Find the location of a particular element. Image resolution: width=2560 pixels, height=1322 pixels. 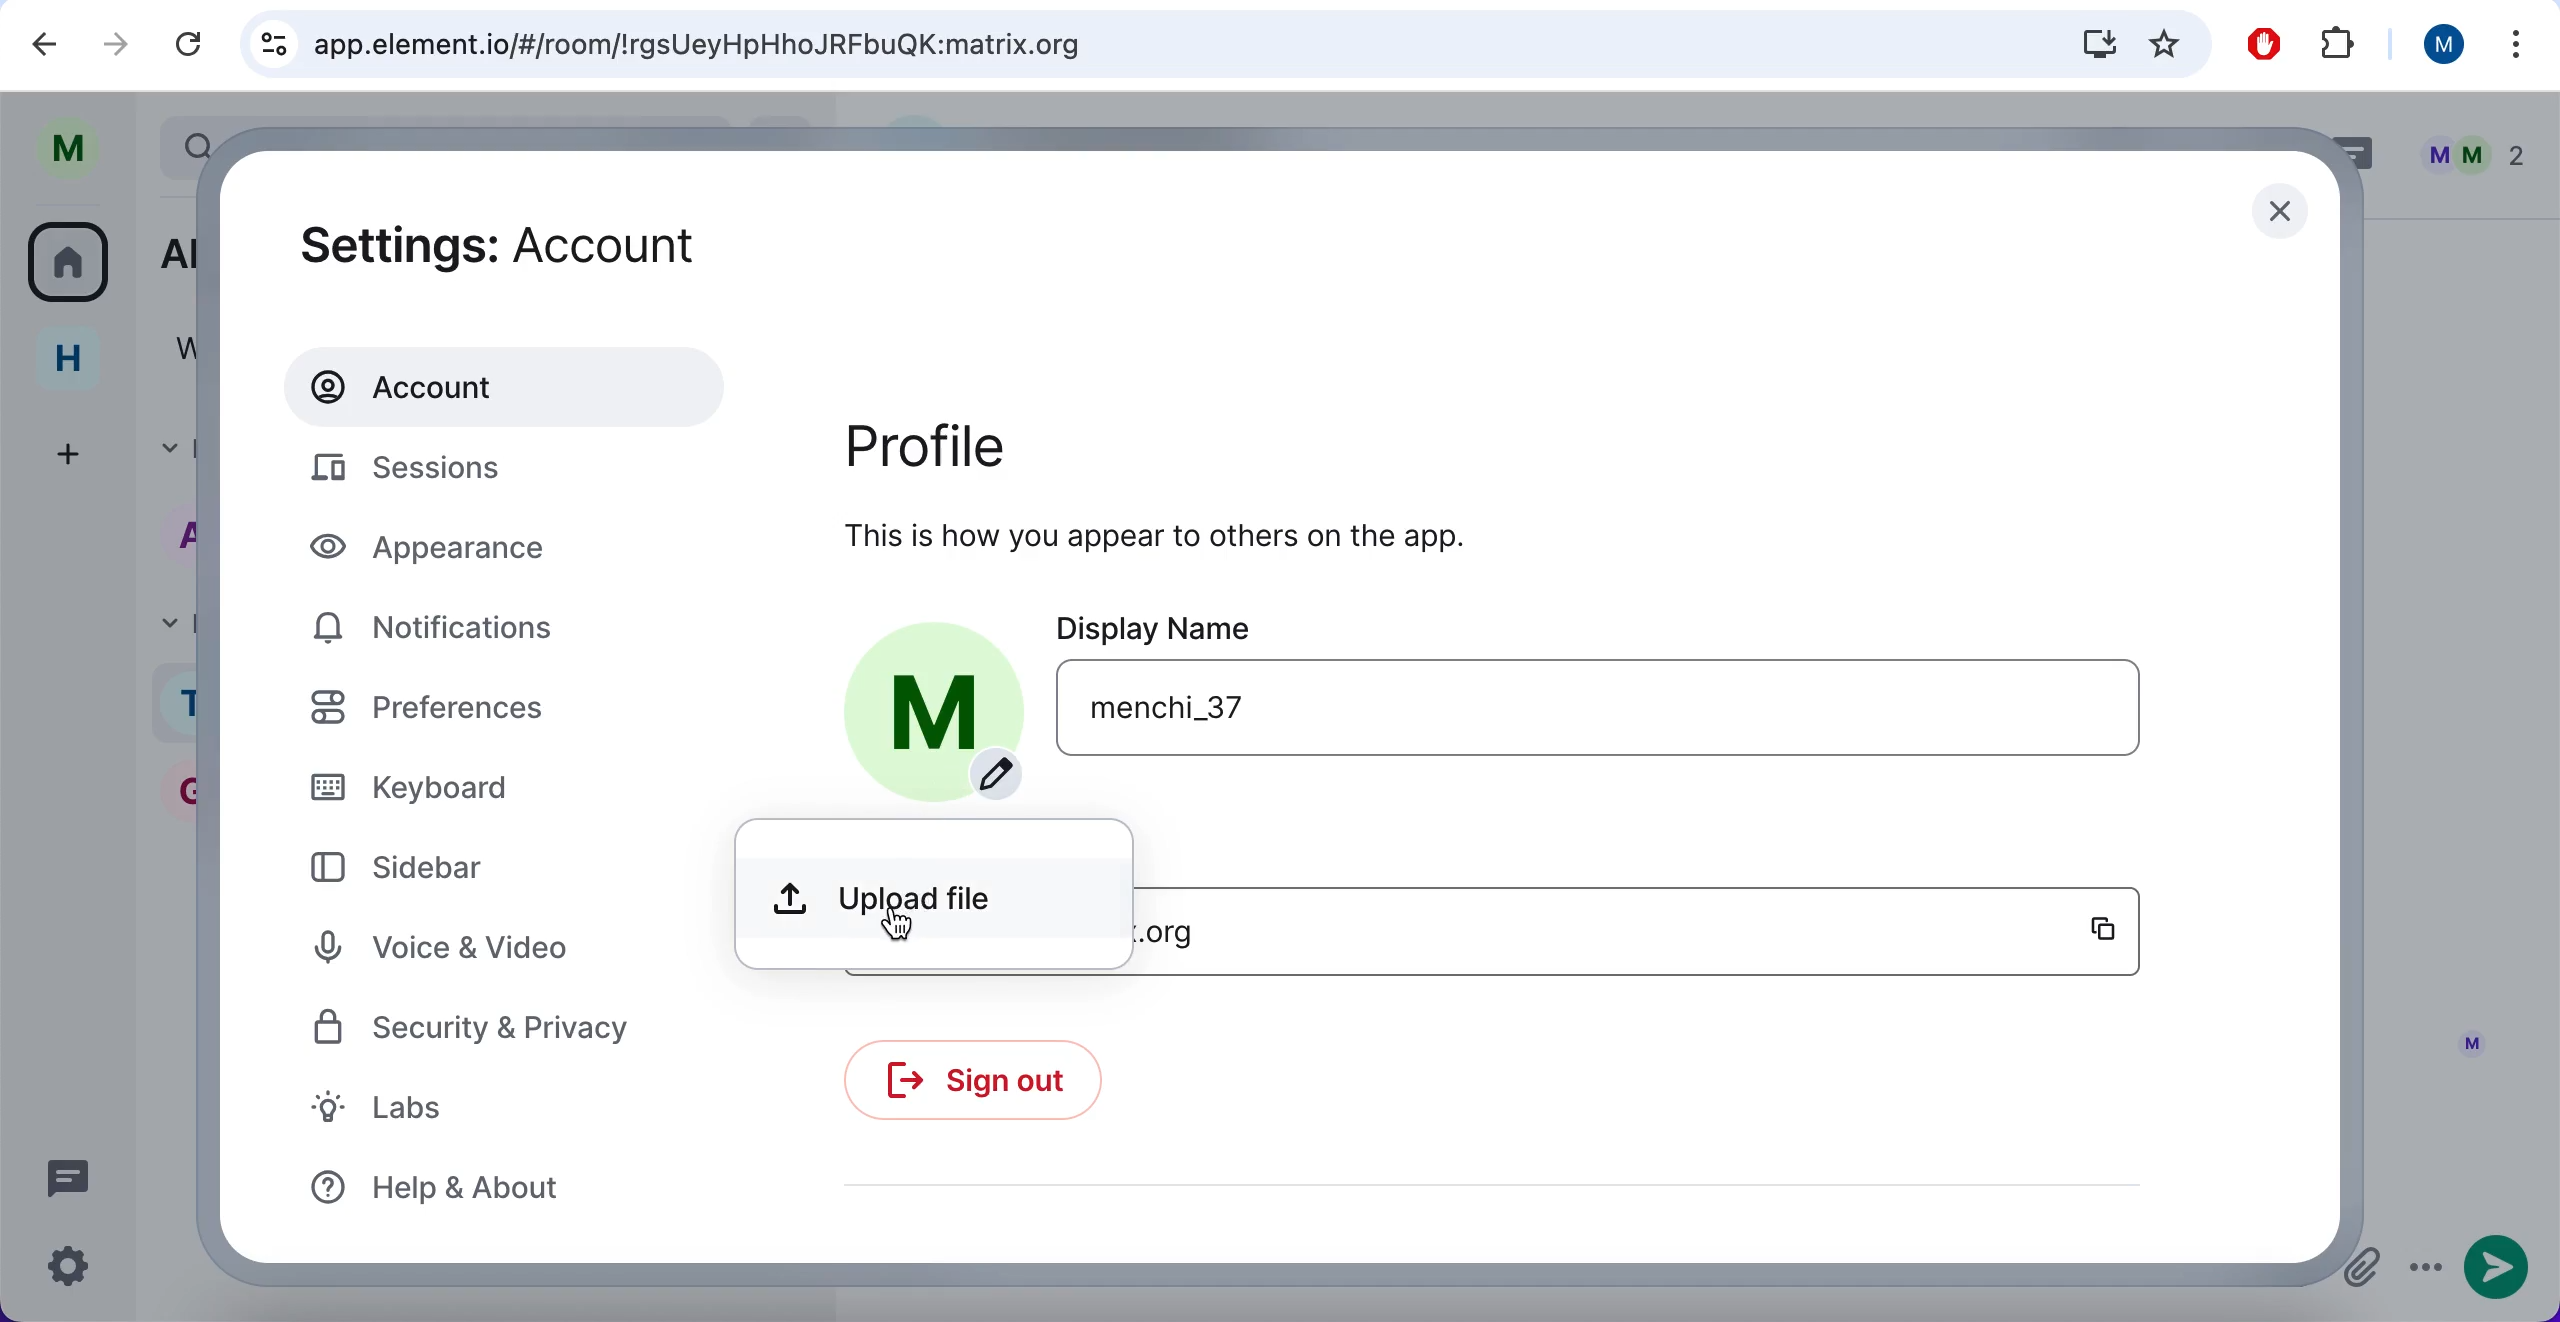

extensions is located at coordinates (2341, 47).